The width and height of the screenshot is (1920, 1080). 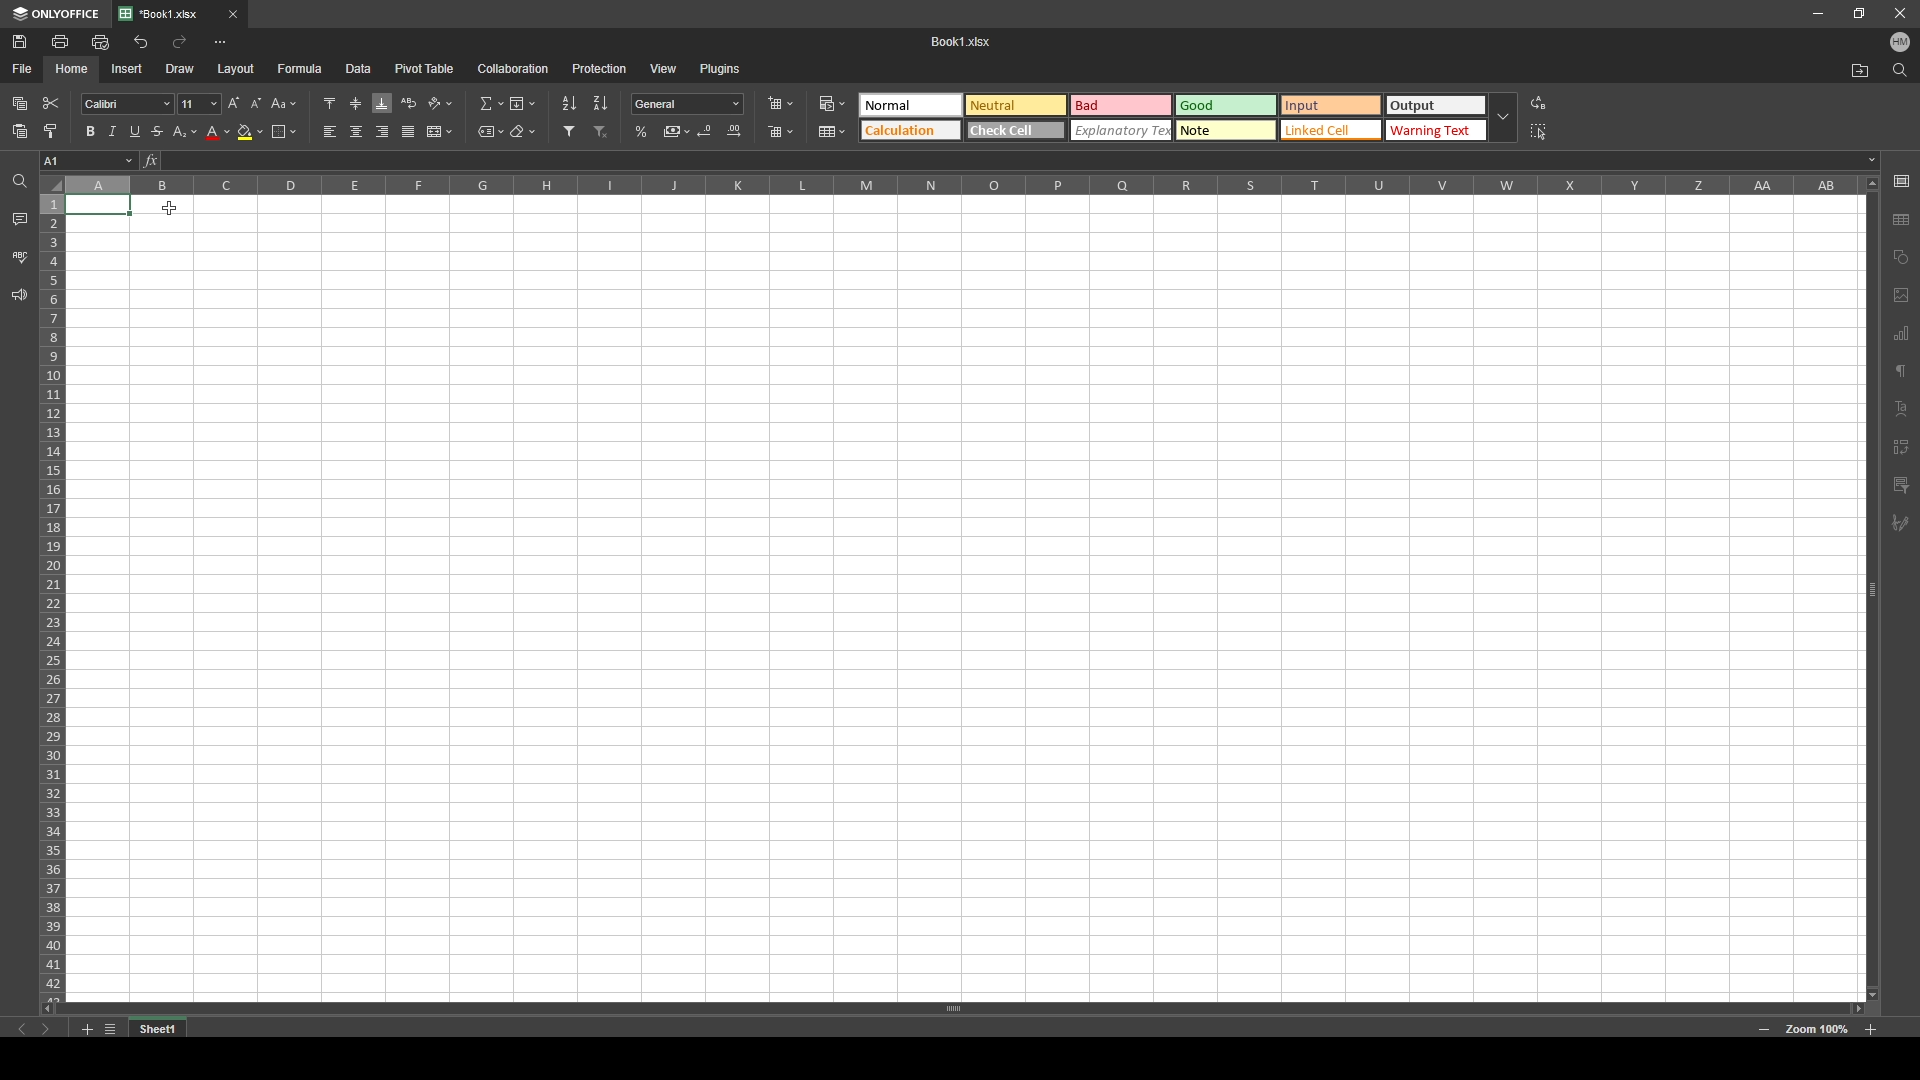 What do you see at coordinates (45, 1029) in the screenshot?
I see `next` at bounding box center [45, 1029].